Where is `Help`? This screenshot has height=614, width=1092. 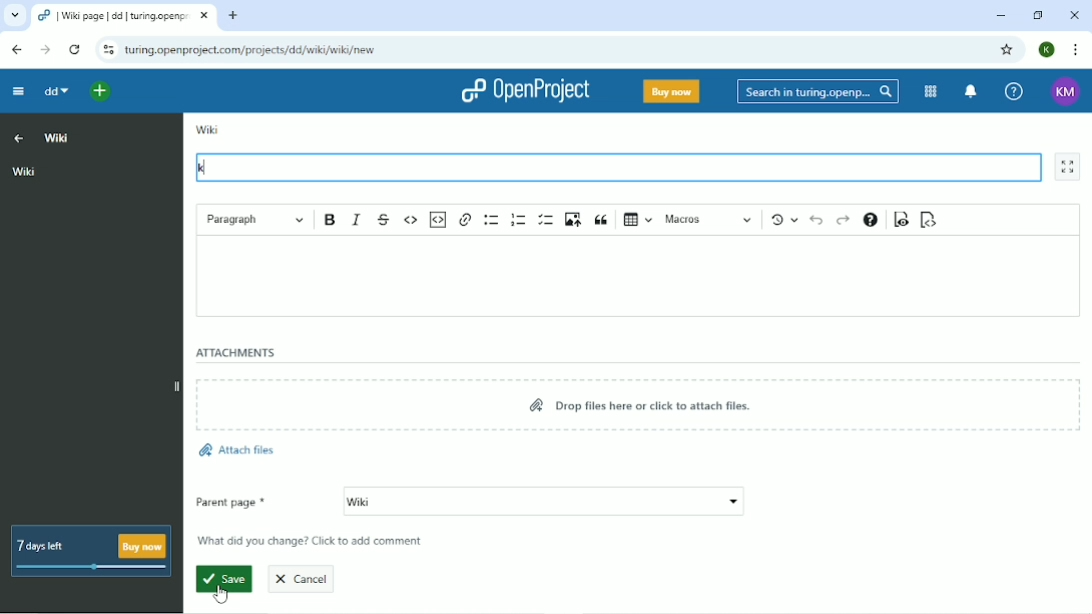 Help is located at coordinates (1014, 91).